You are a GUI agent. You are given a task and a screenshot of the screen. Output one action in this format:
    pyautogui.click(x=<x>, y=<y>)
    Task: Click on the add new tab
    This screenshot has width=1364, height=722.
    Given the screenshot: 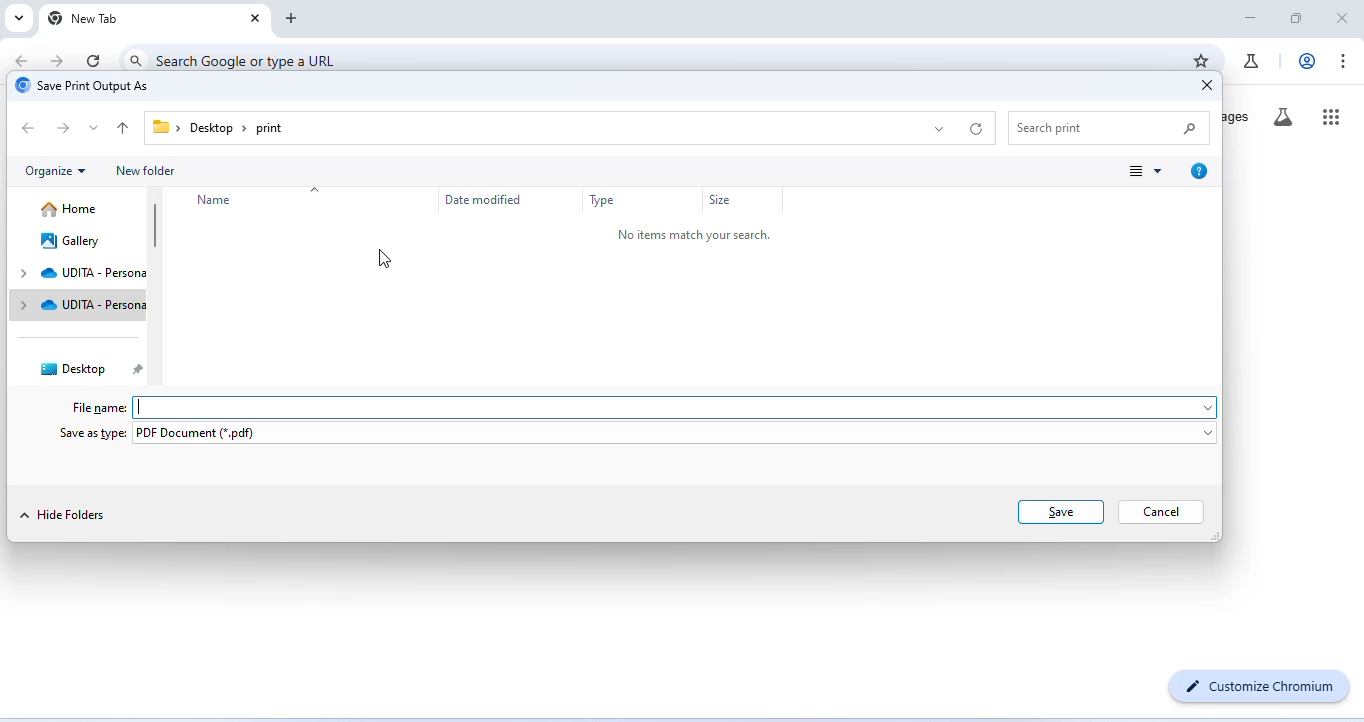 What is the action you would take?
    pyautogui.click(x=292, y=20)
    